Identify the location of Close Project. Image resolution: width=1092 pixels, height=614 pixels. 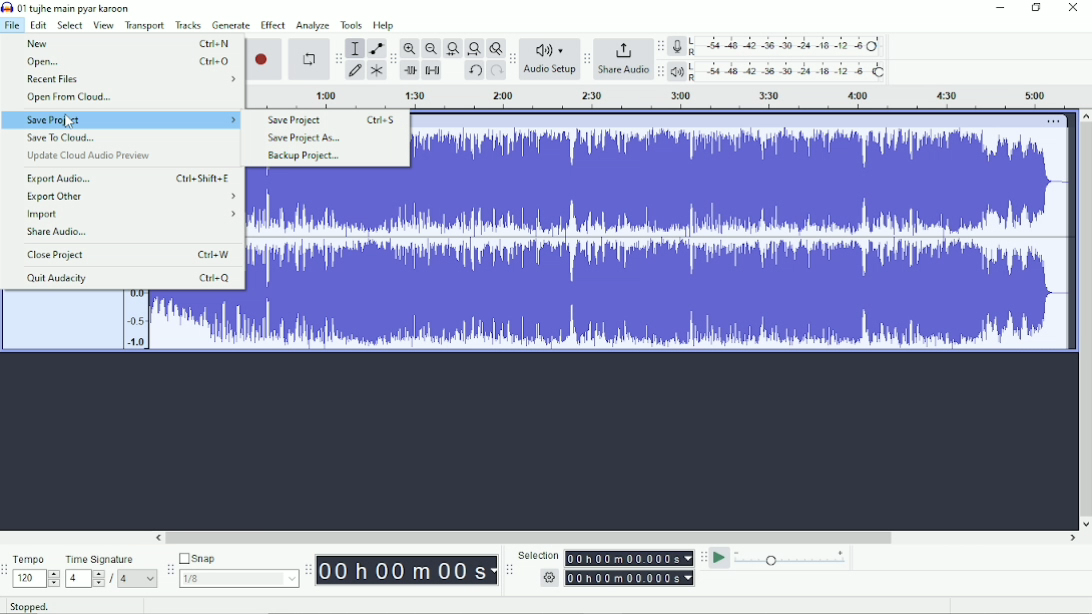
(132, 255).